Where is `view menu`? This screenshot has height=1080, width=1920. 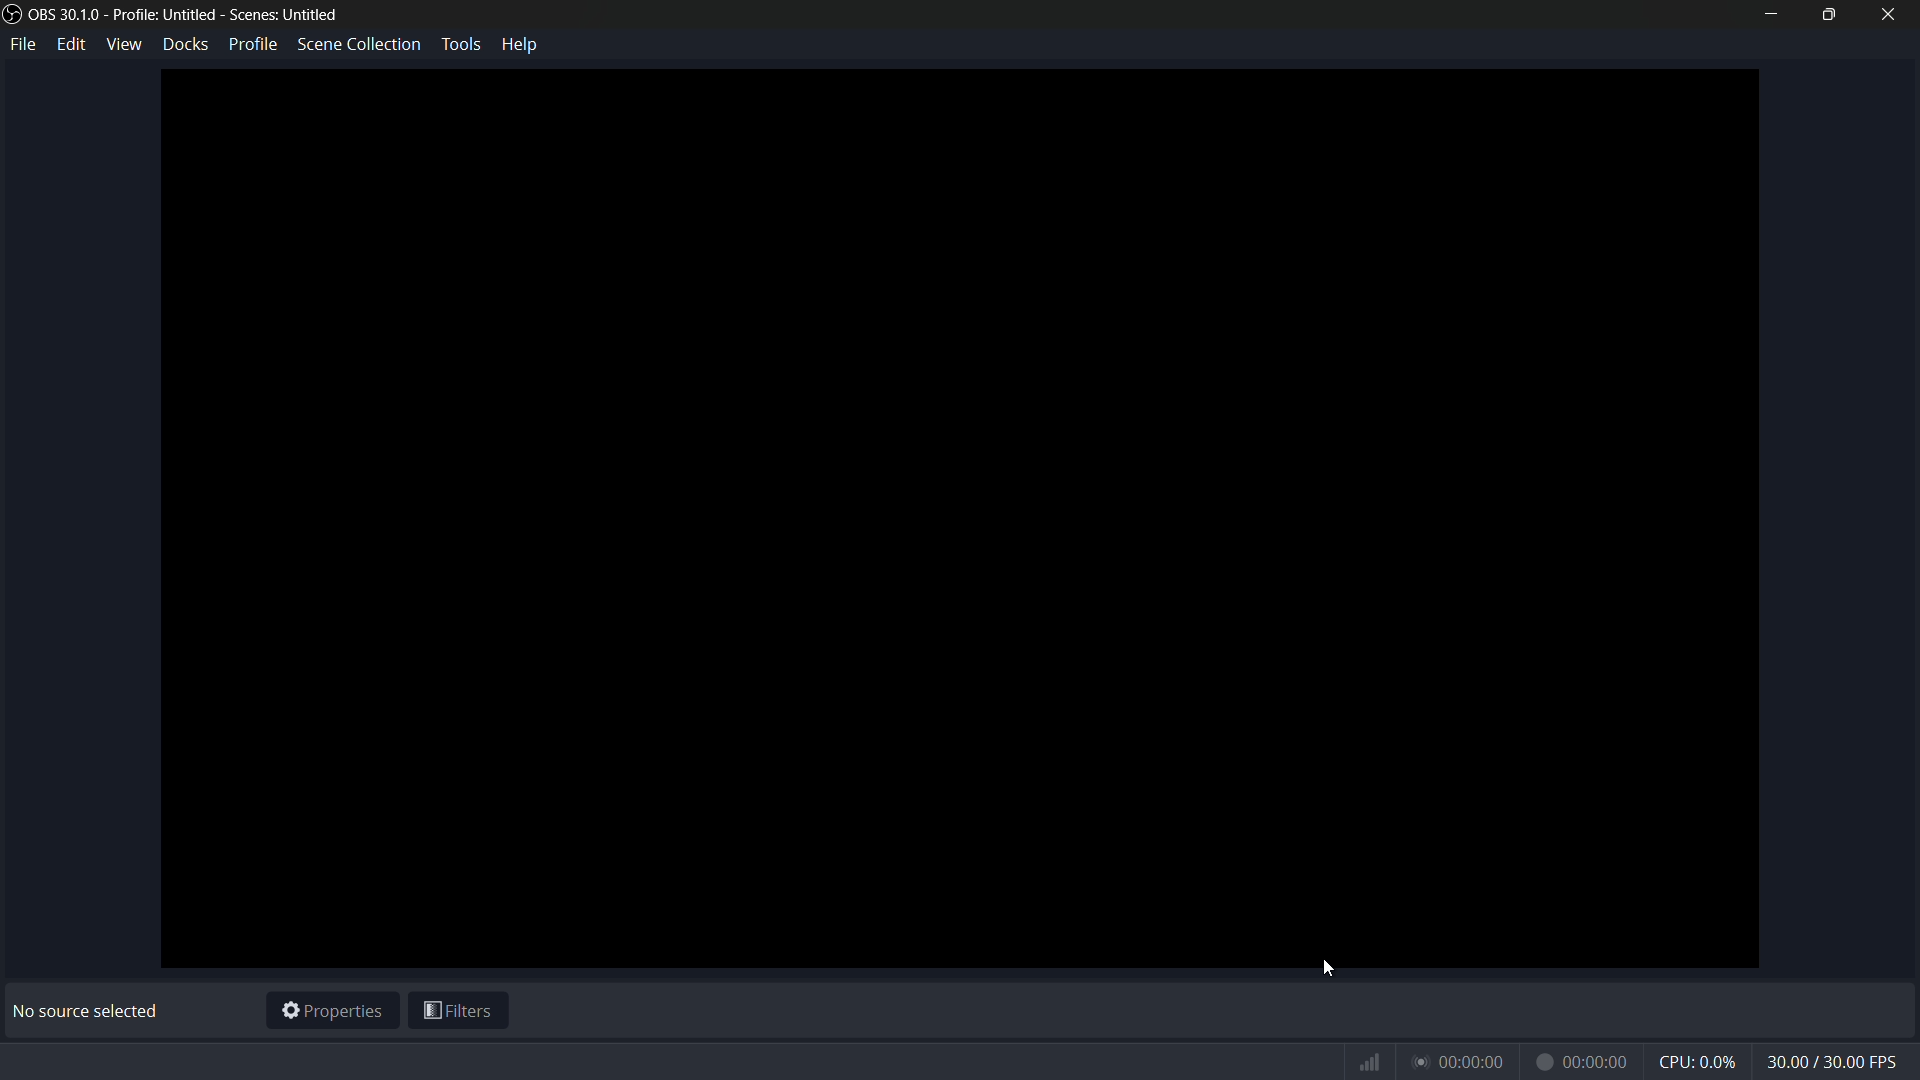 view menu is located at coordinates (124, 43).